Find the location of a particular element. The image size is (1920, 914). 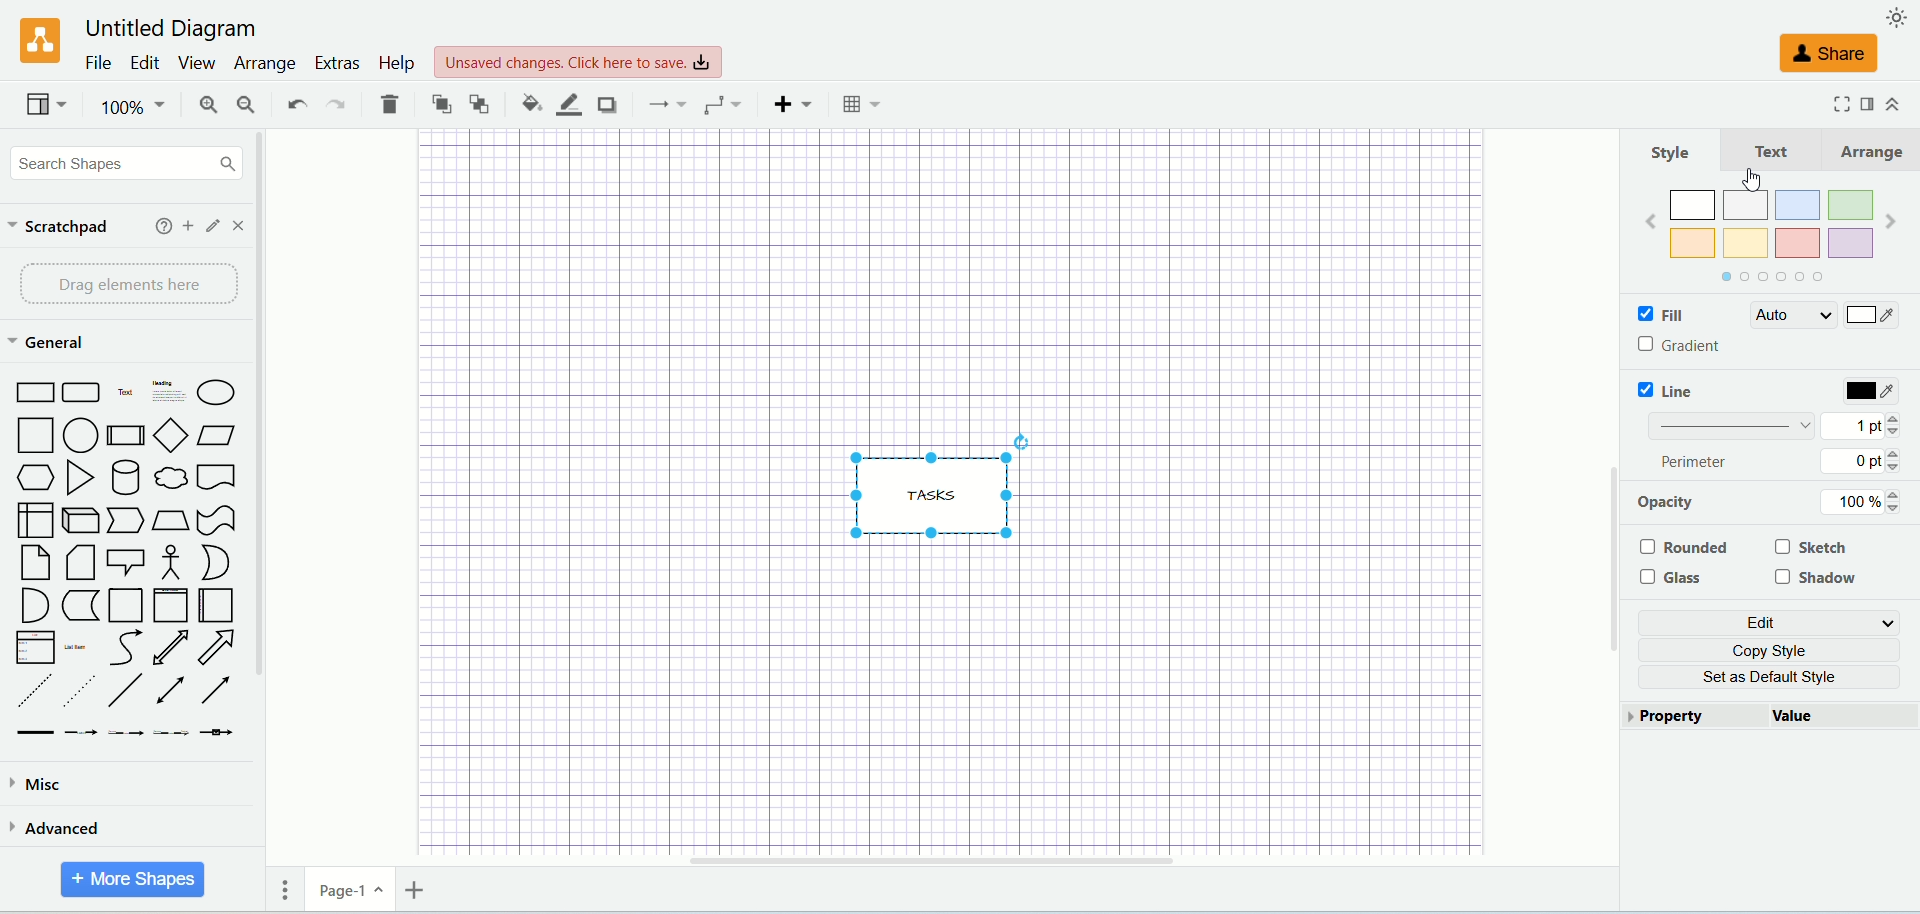

Bidirectional Arrow is located at coordinates (170, 647).